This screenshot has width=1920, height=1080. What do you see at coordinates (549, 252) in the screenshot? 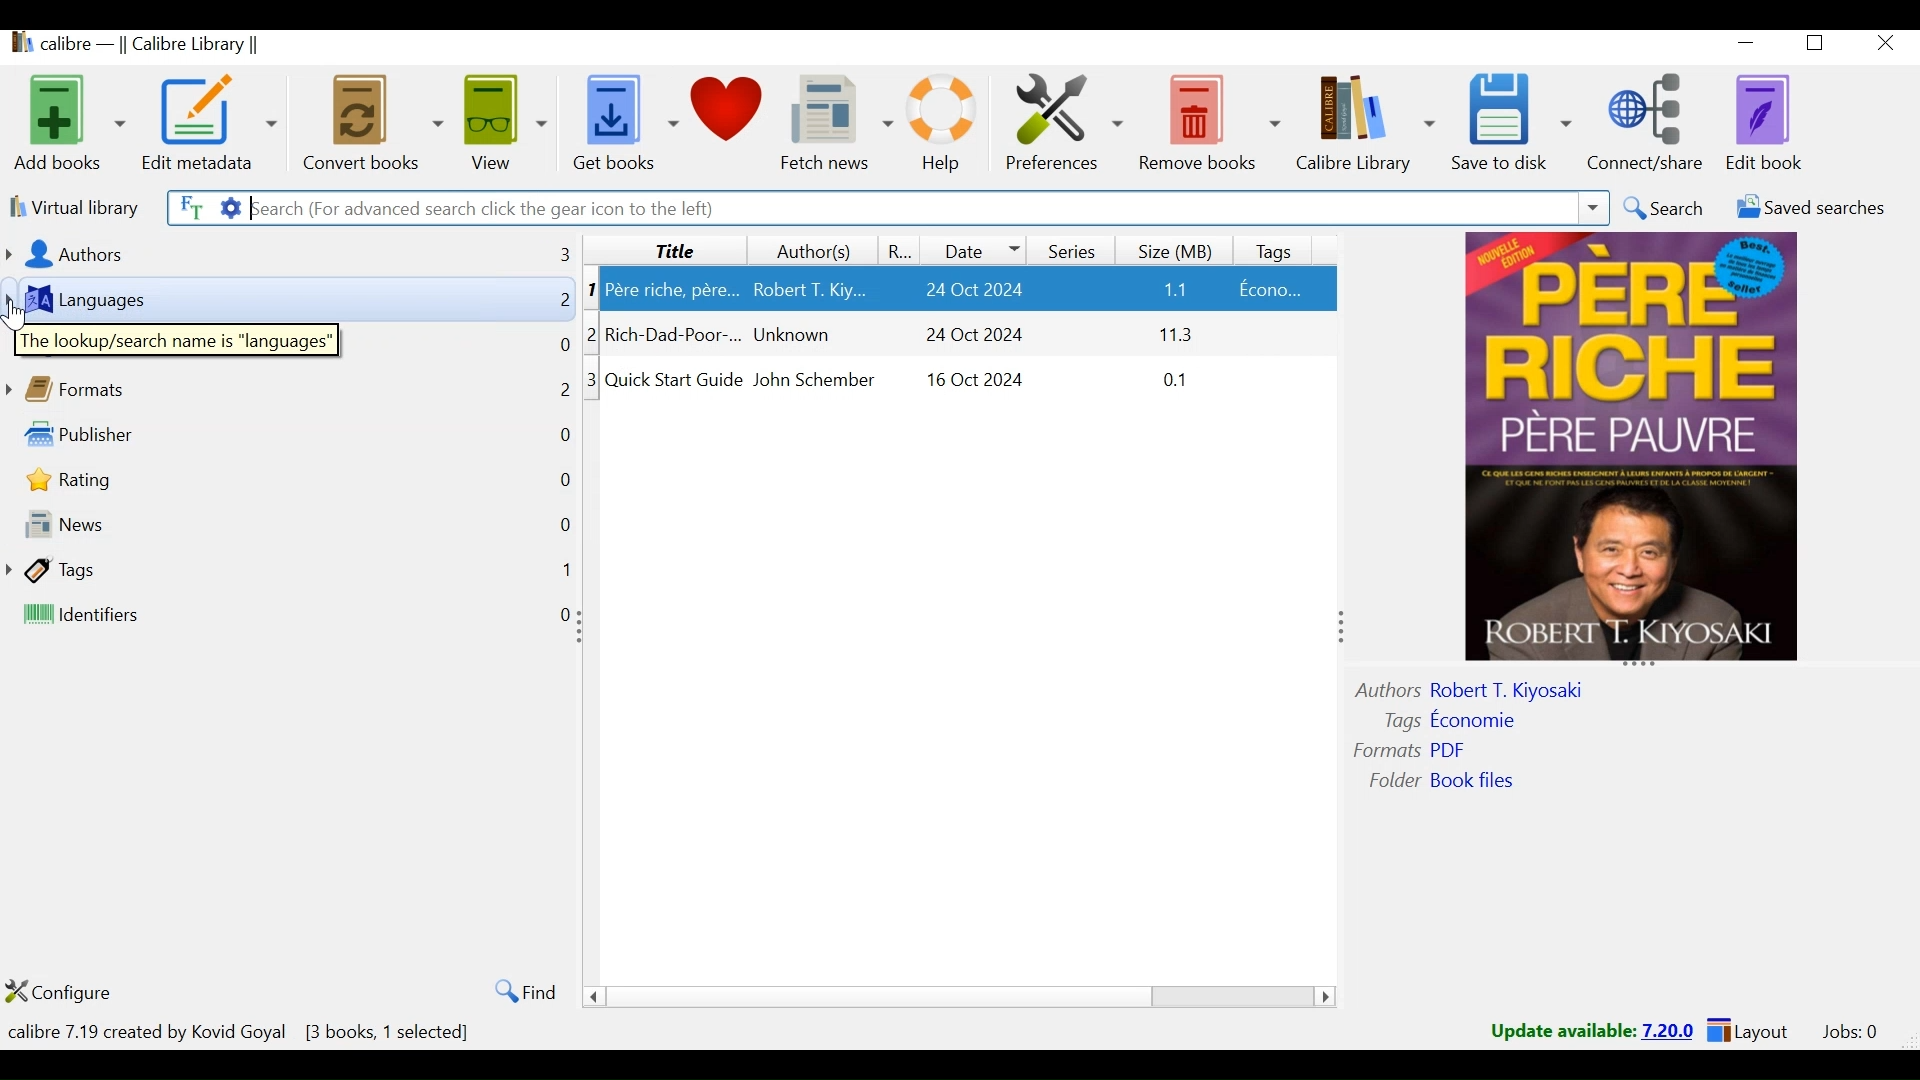
I see `3` at bounding box center [549, 252].